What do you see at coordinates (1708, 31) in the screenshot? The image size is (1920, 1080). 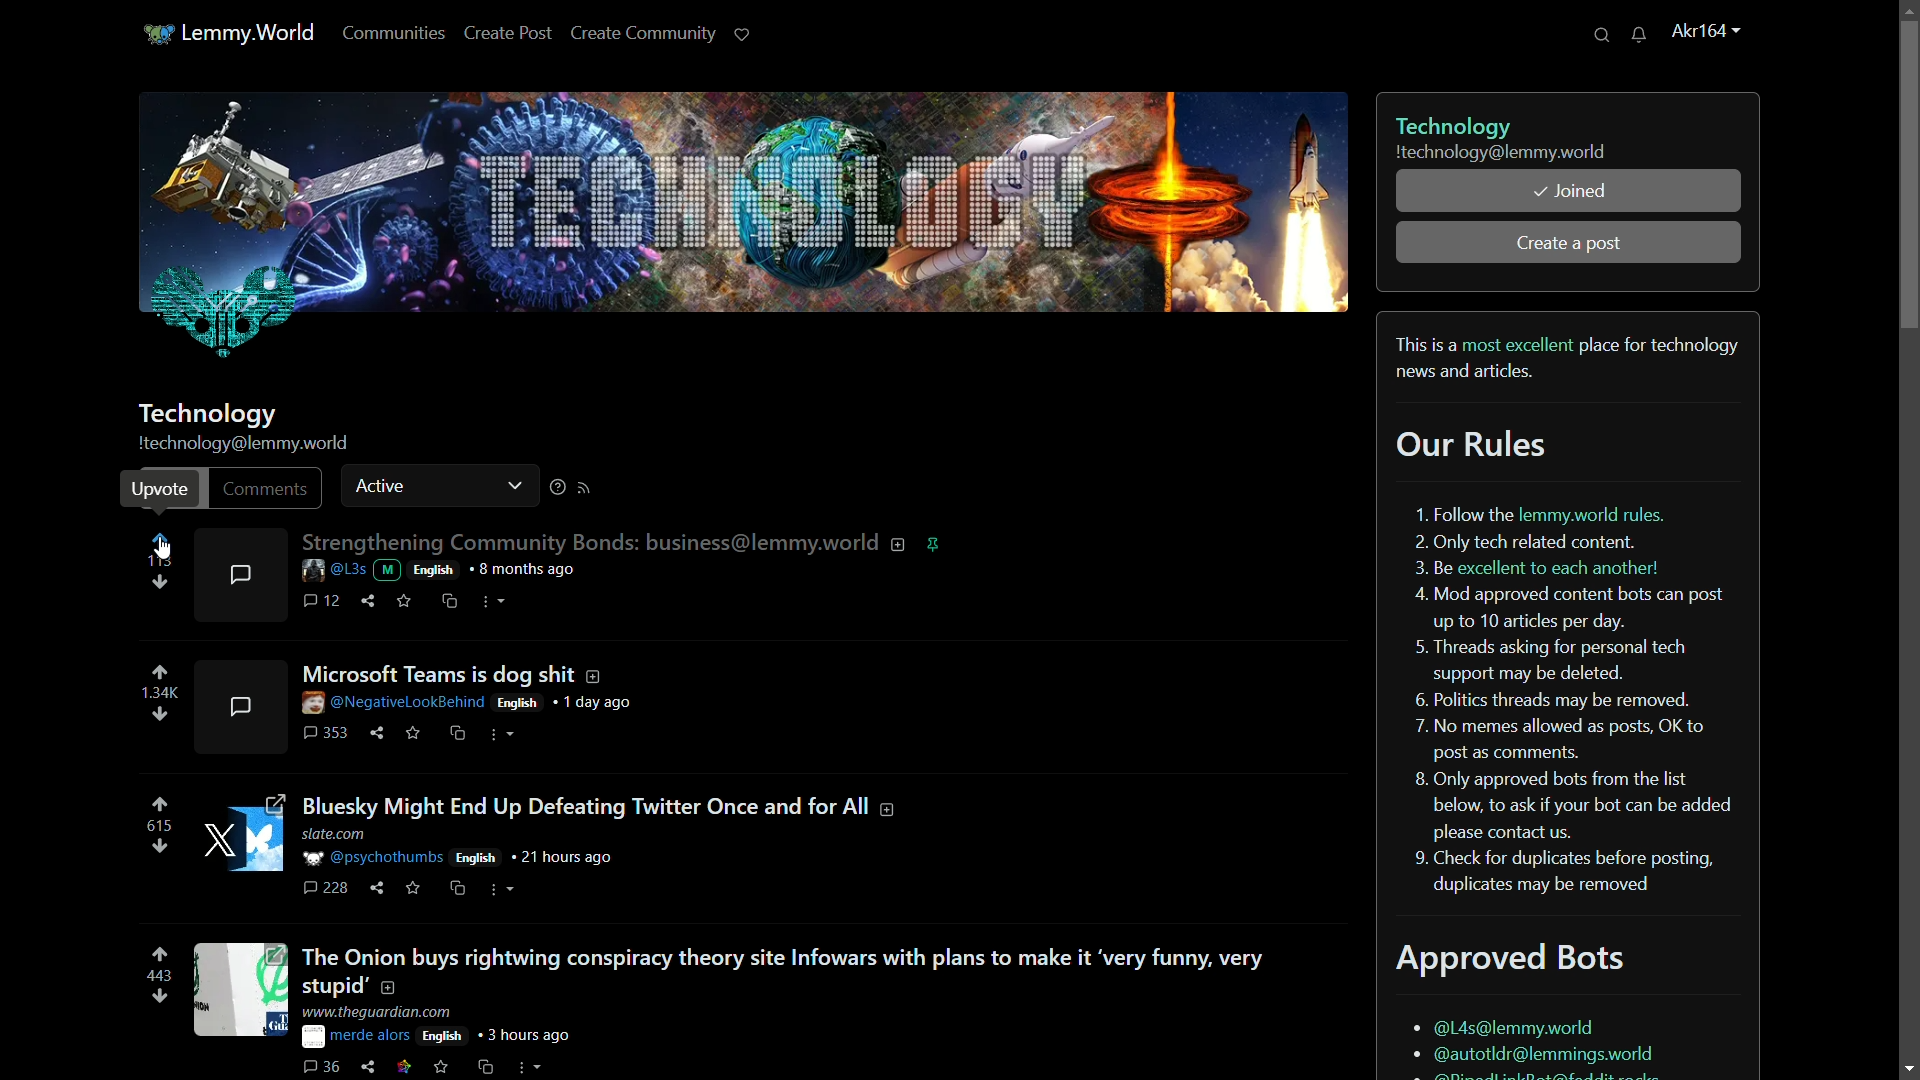 I see `username` at bounding box center [1708, 31].